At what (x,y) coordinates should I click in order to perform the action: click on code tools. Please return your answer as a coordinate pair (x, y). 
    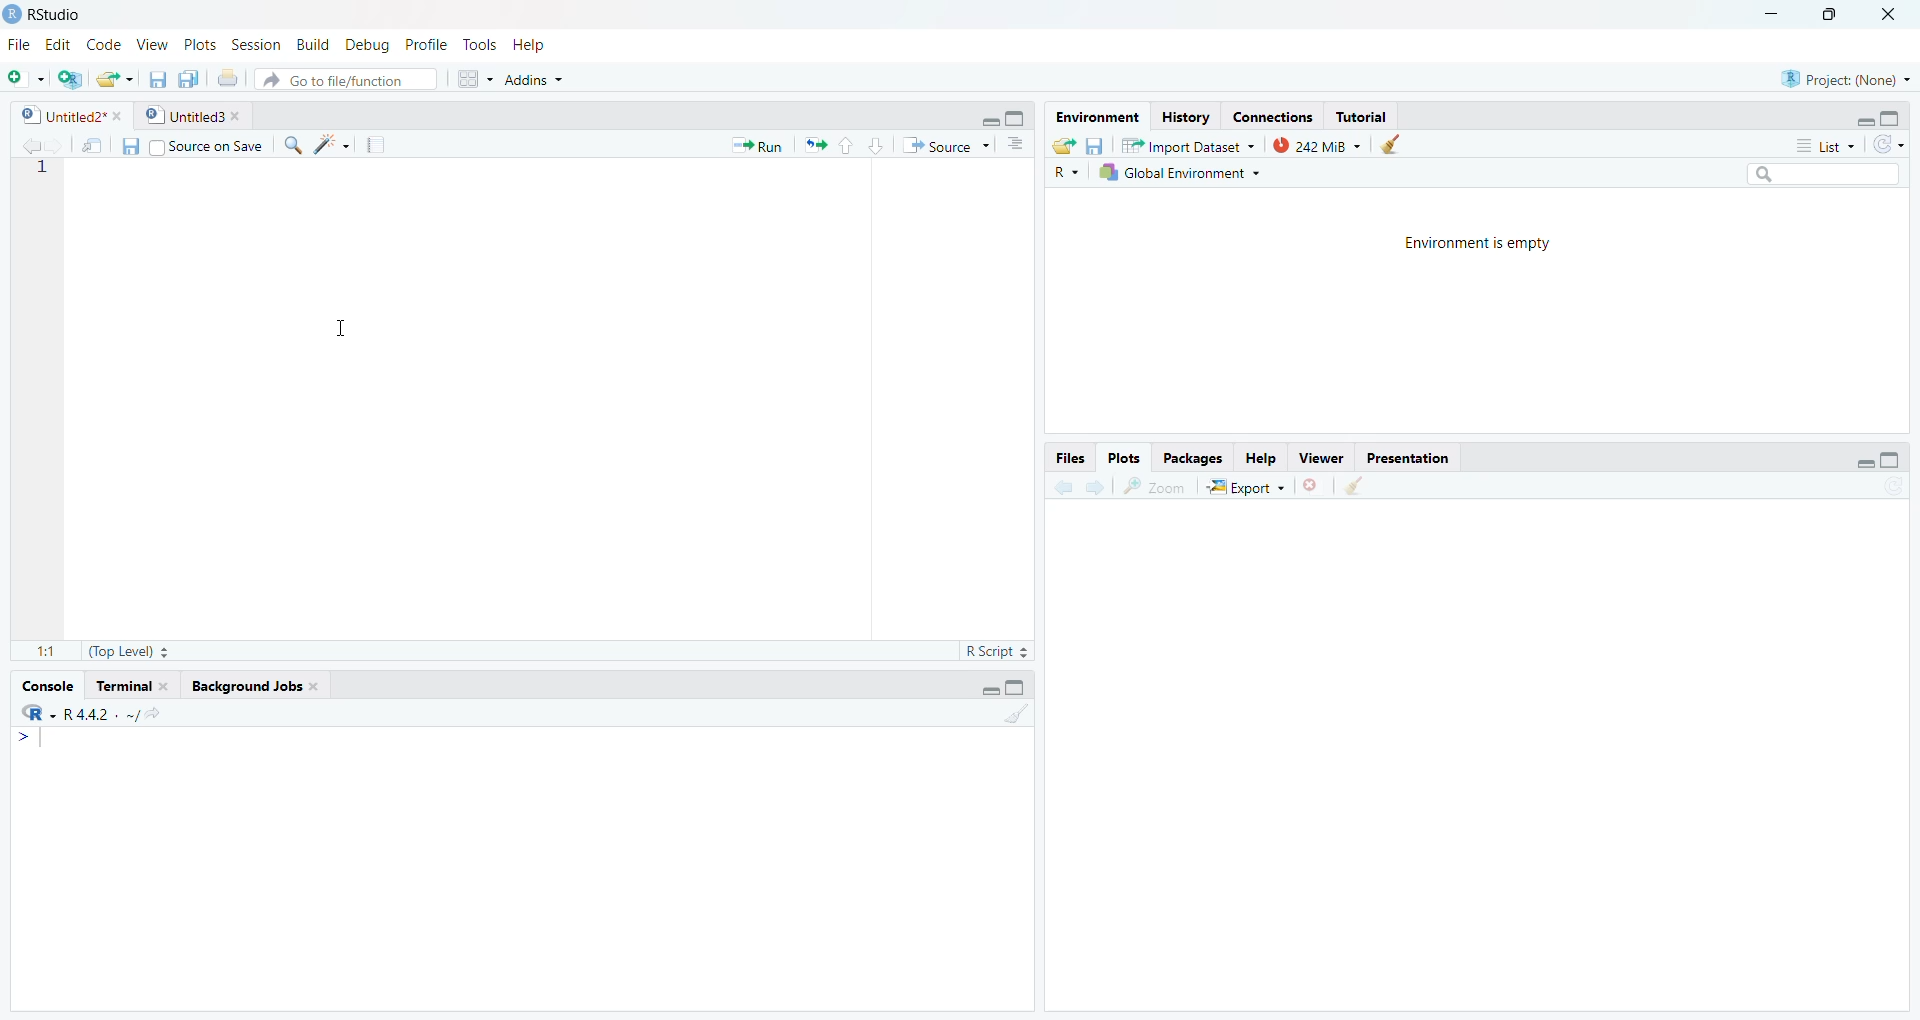
    Looking at the image, I should click on (332, 145).